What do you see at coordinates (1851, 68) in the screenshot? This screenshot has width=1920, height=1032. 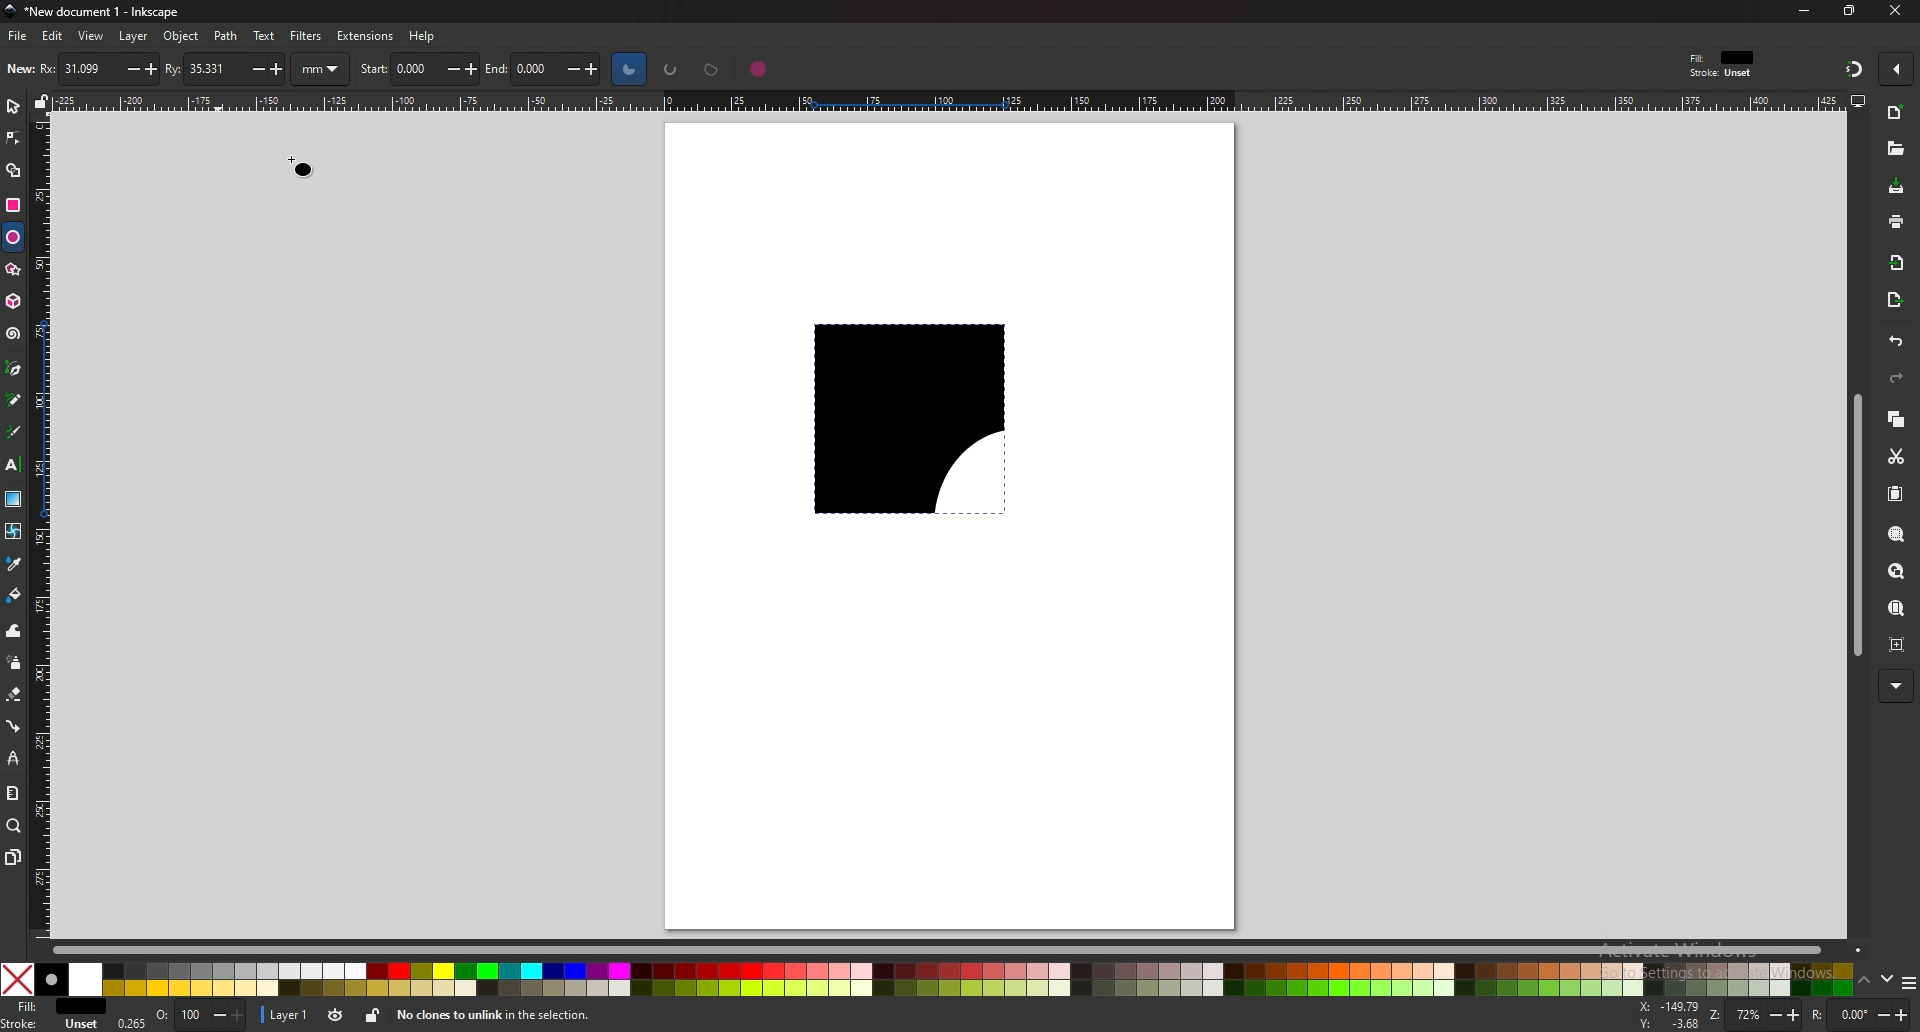 I see `snapping` at bounding box center [1851, 68].